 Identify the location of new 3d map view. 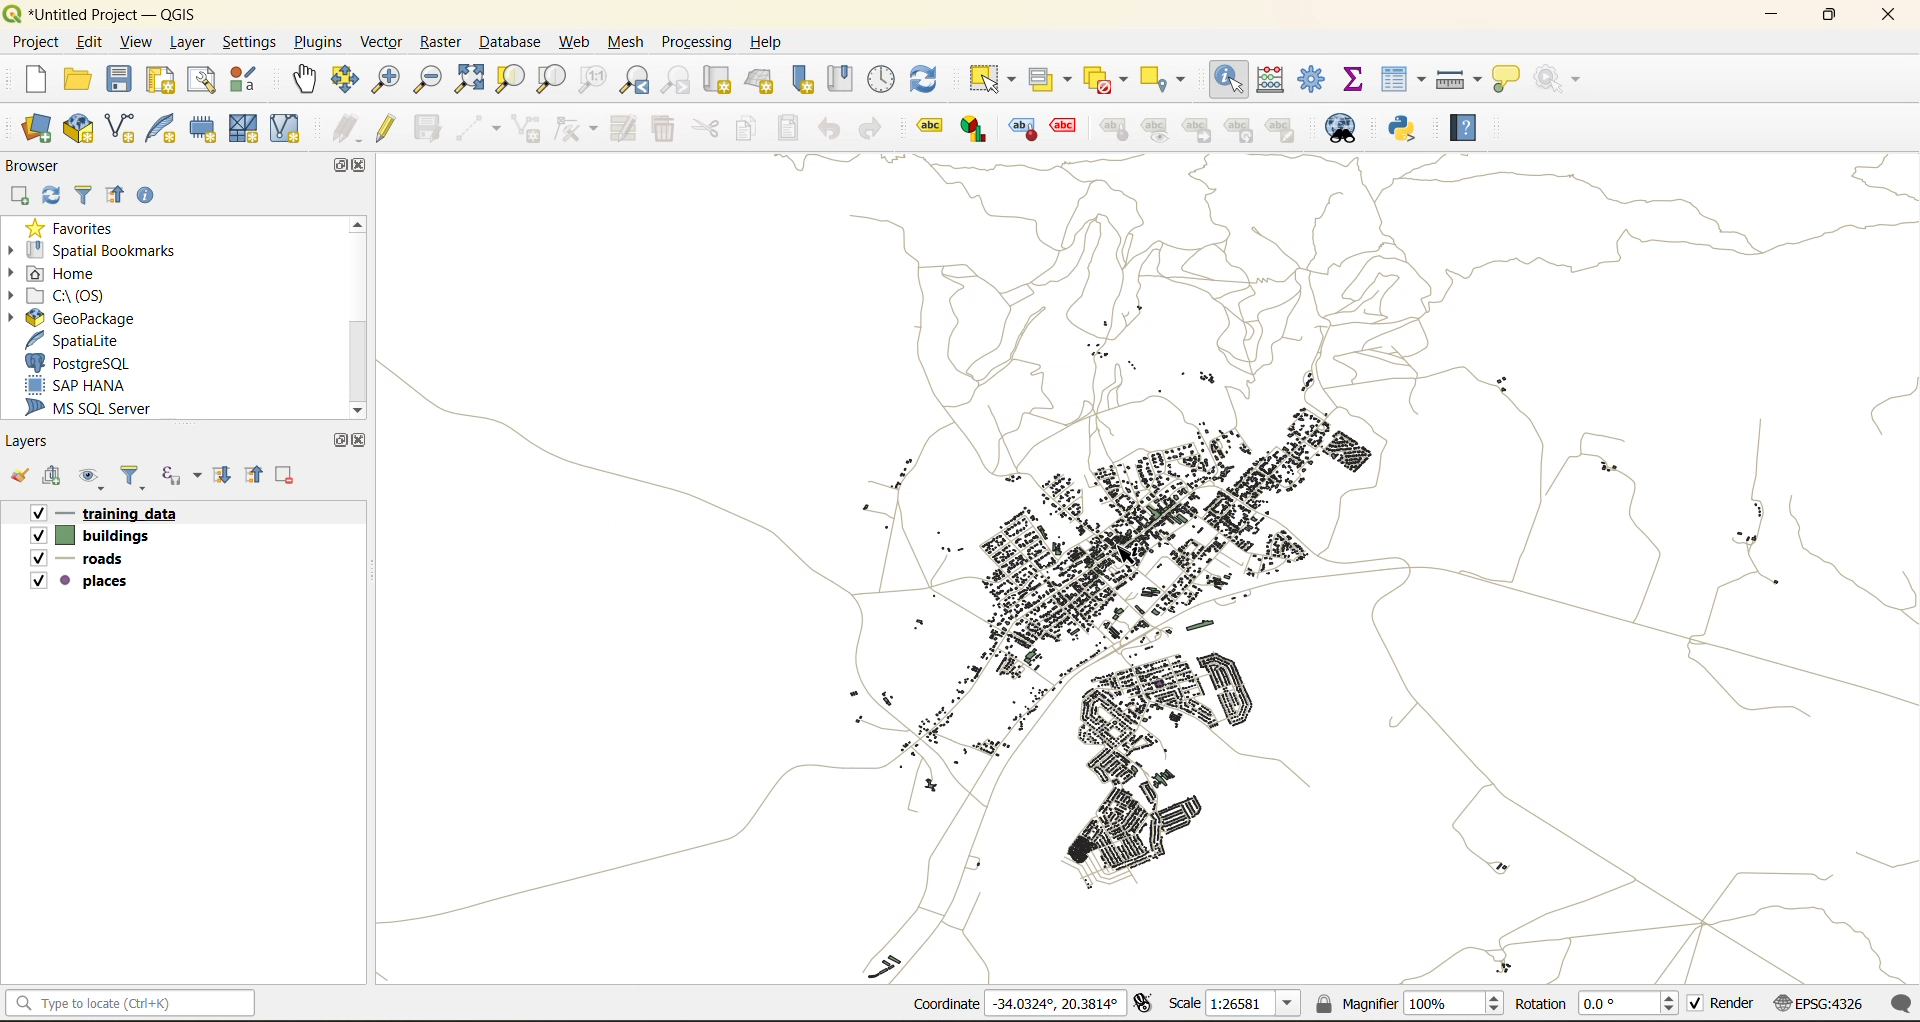
(761, 80).